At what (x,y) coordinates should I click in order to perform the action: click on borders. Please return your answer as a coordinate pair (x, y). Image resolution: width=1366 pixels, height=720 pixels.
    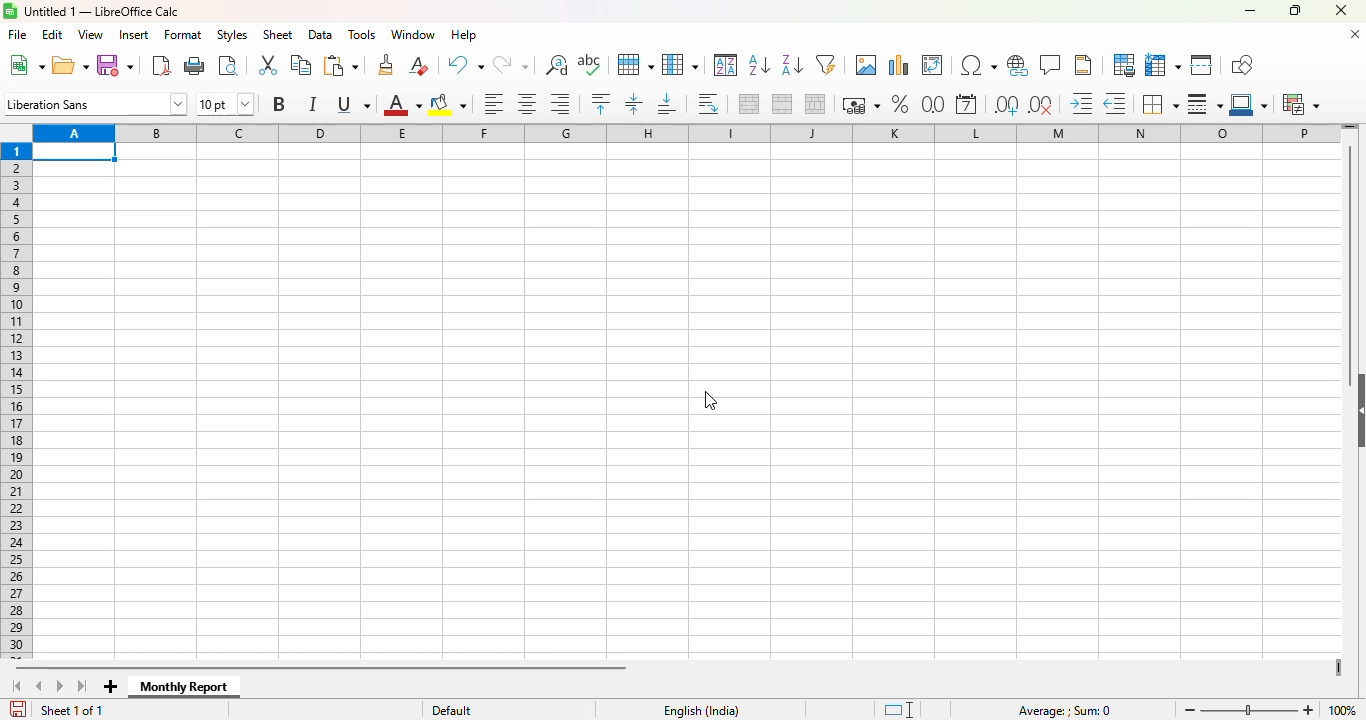
    Looking at the image, I should click on (1159, 104).